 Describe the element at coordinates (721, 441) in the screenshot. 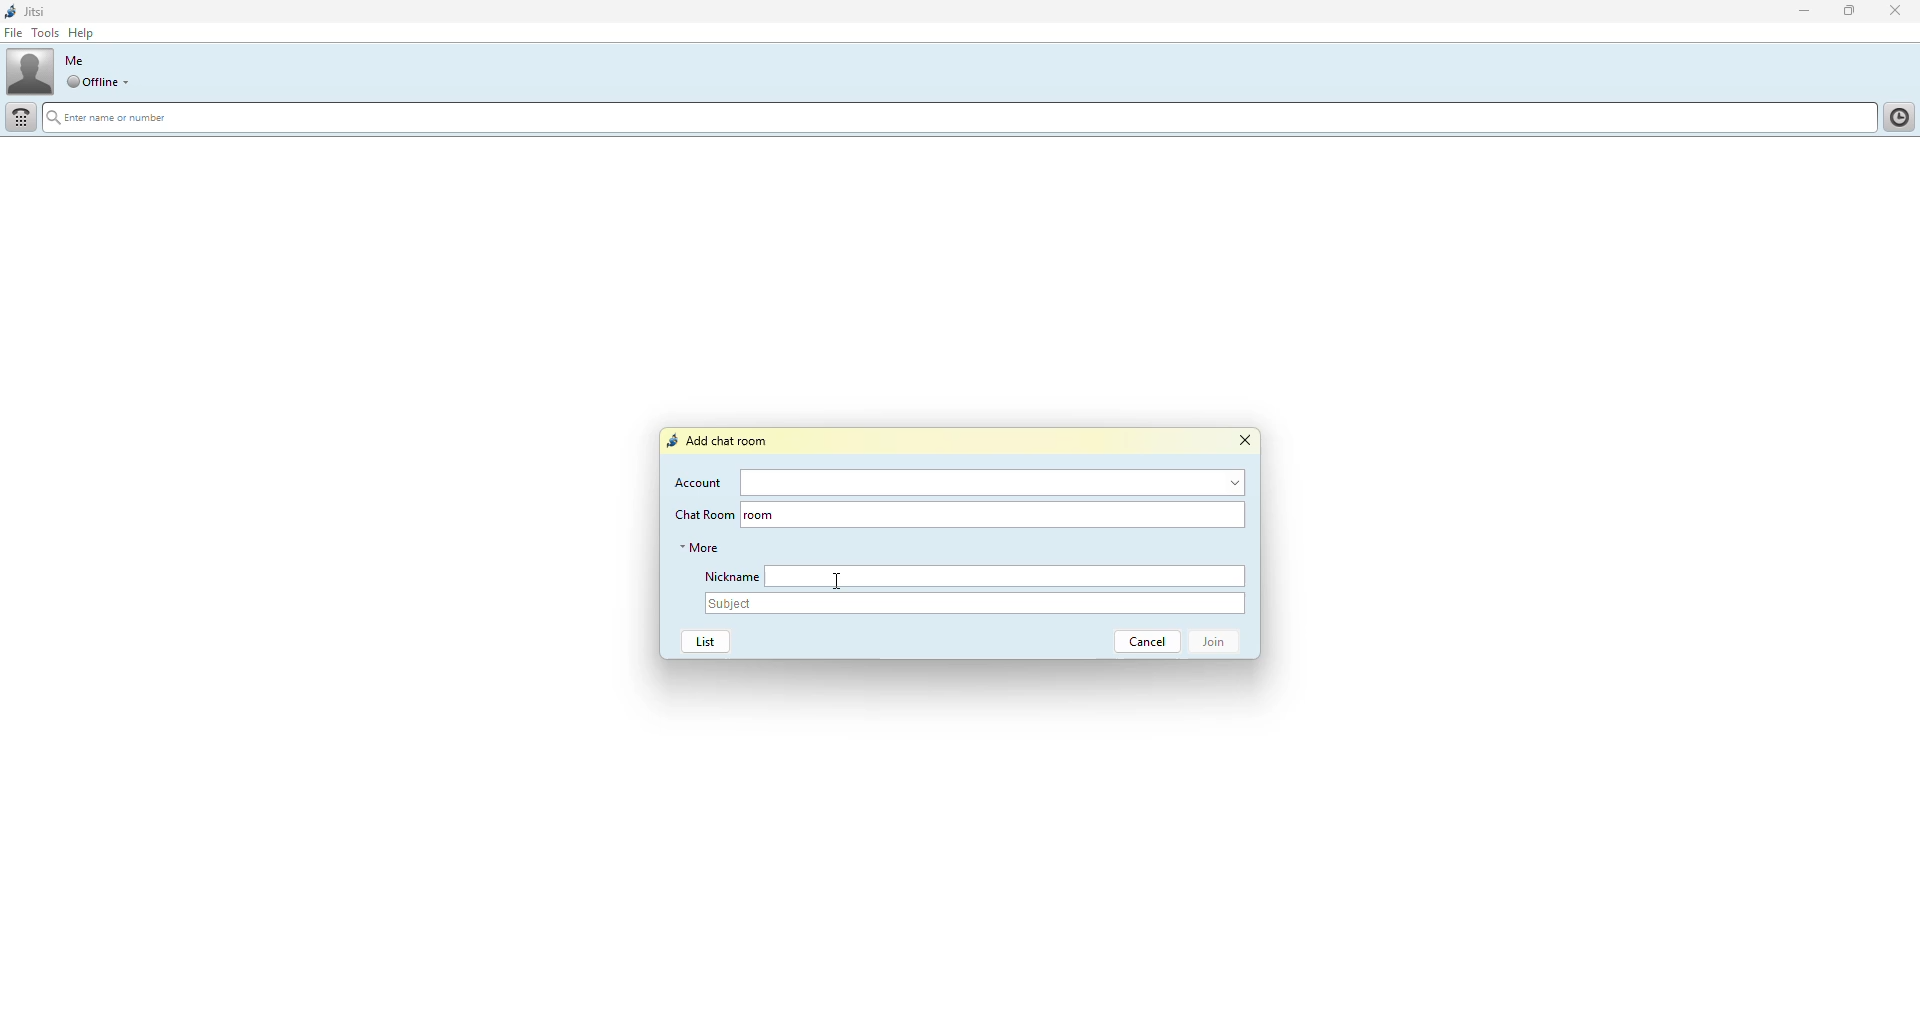

I see `add chat room` at that location.